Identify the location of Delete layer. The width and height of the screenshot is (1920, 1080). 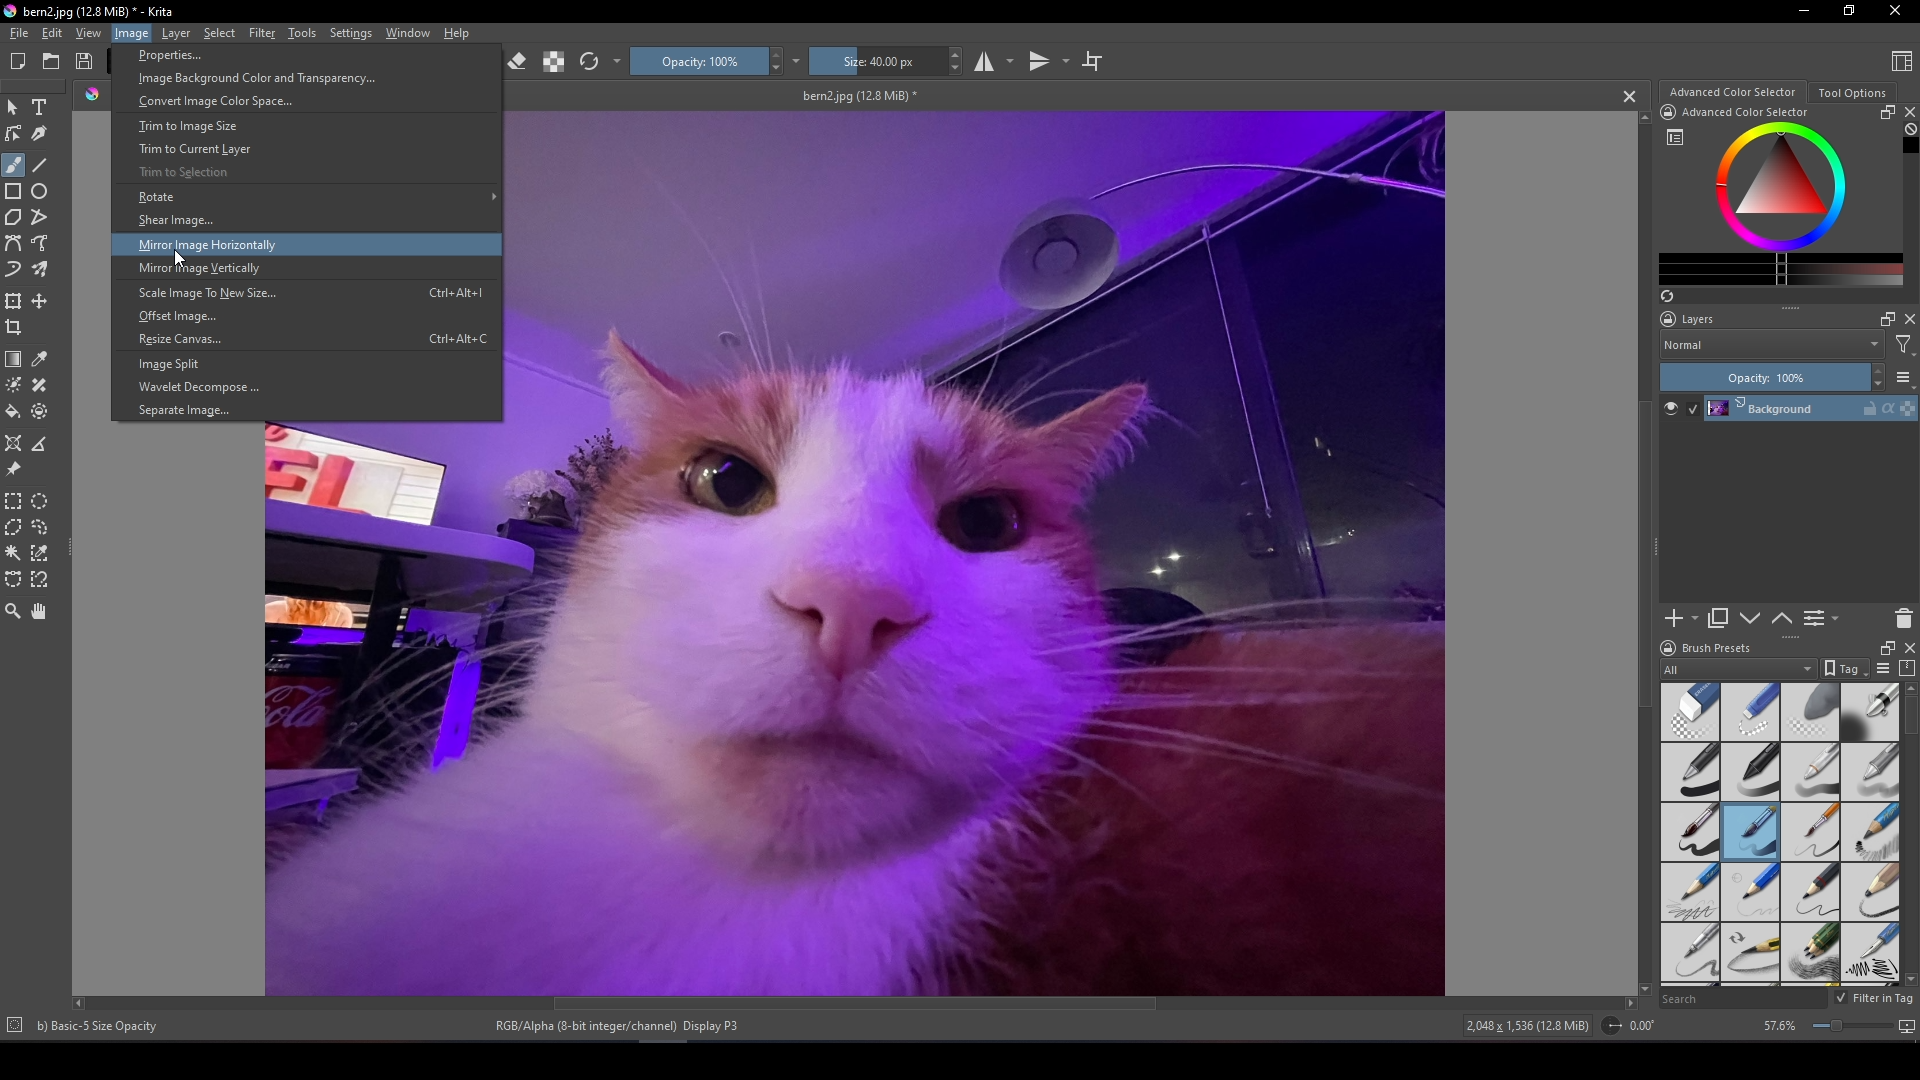
(1903, 619).